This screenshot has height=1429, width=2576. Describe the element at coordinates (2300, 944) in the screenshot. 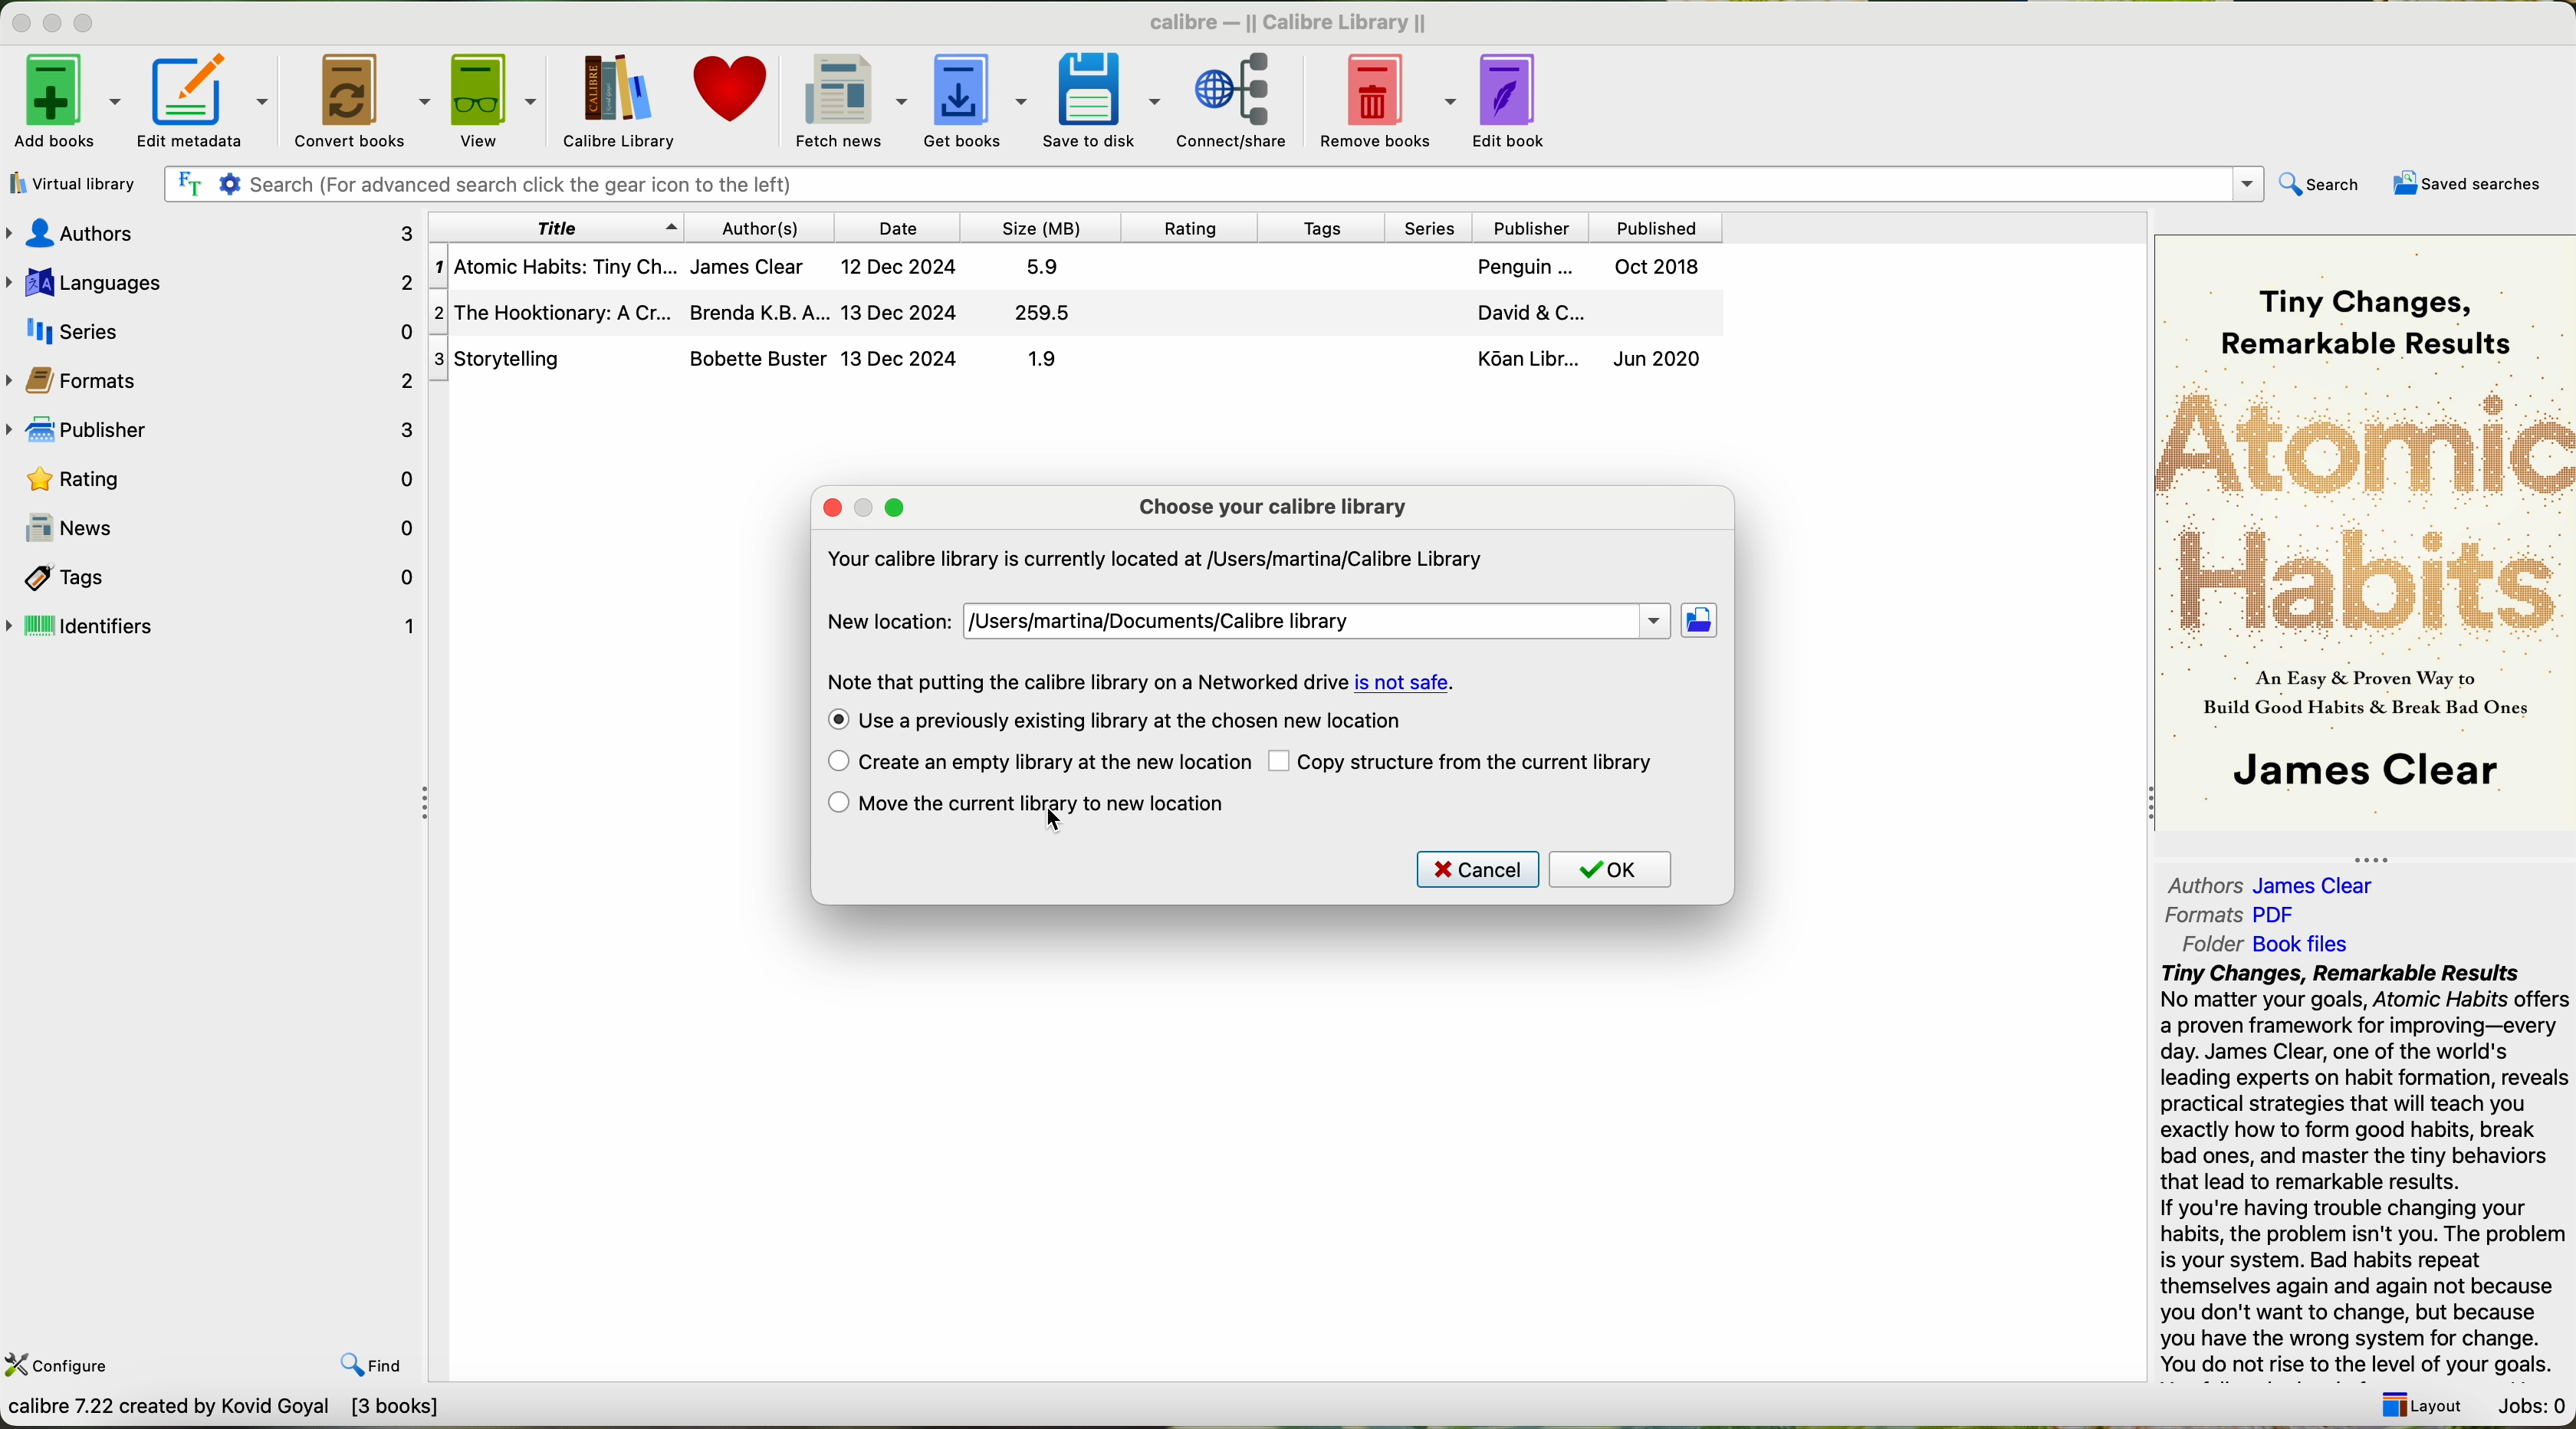

I see `Book file` at that location.